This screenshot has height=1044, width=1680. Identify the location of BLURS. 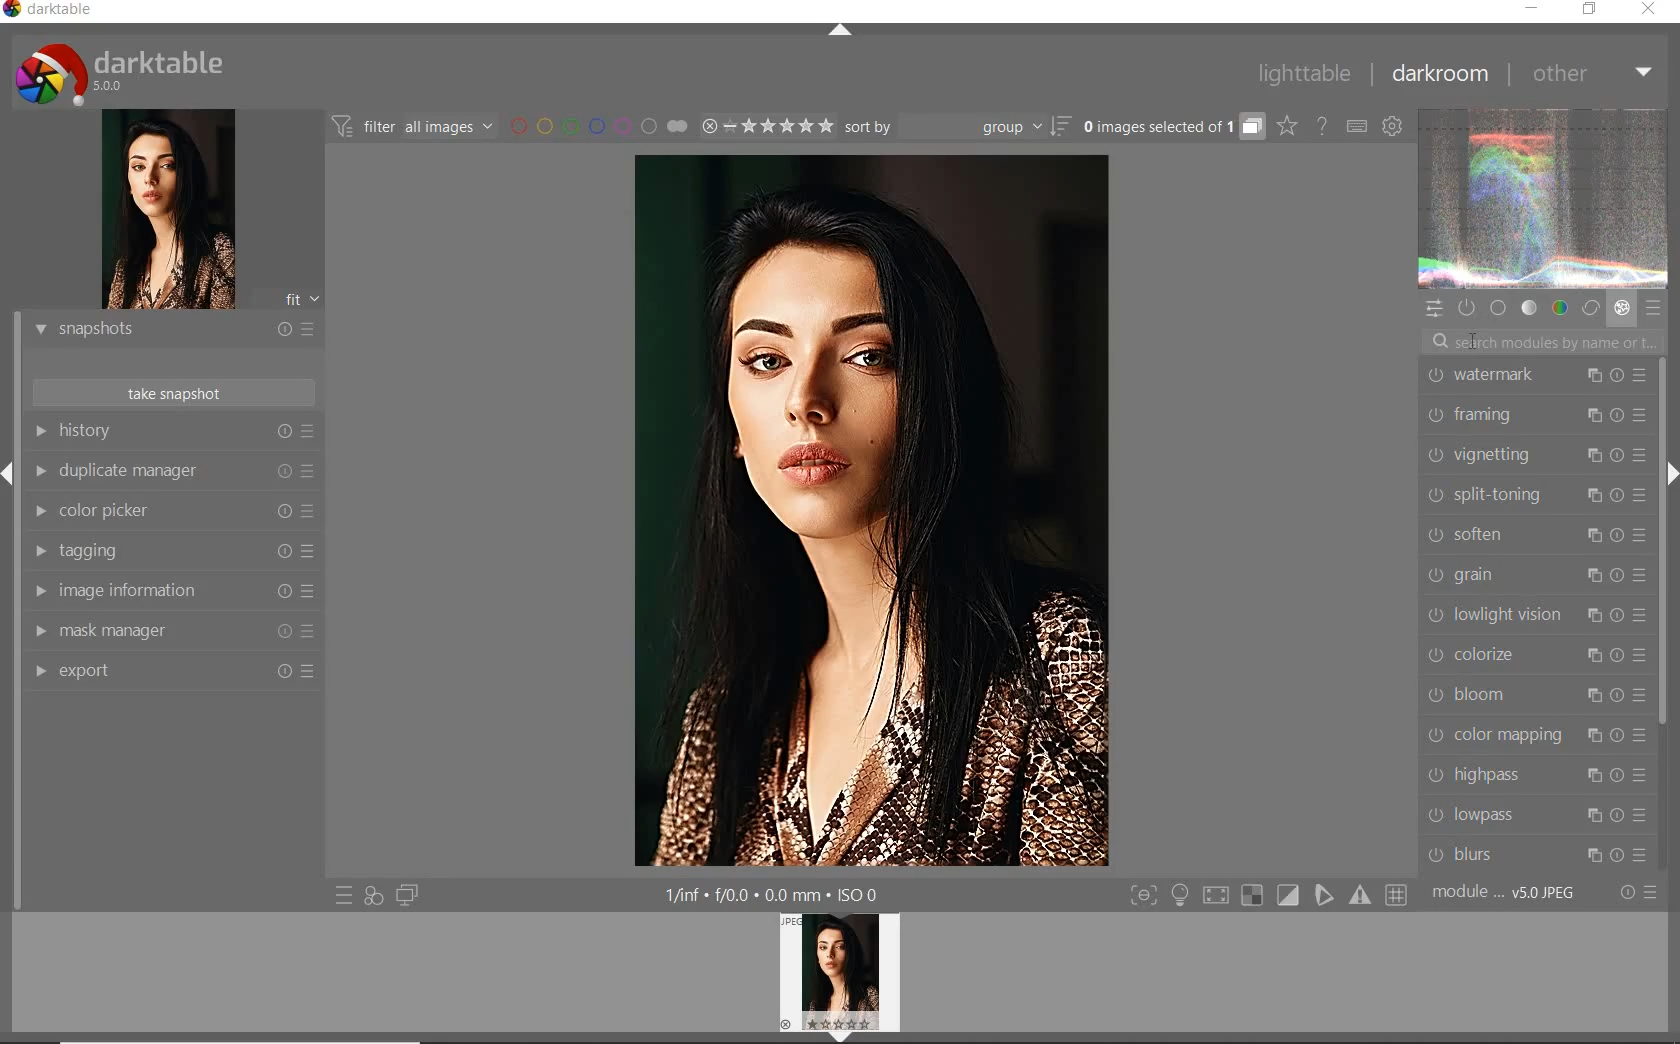
(1541, 854).